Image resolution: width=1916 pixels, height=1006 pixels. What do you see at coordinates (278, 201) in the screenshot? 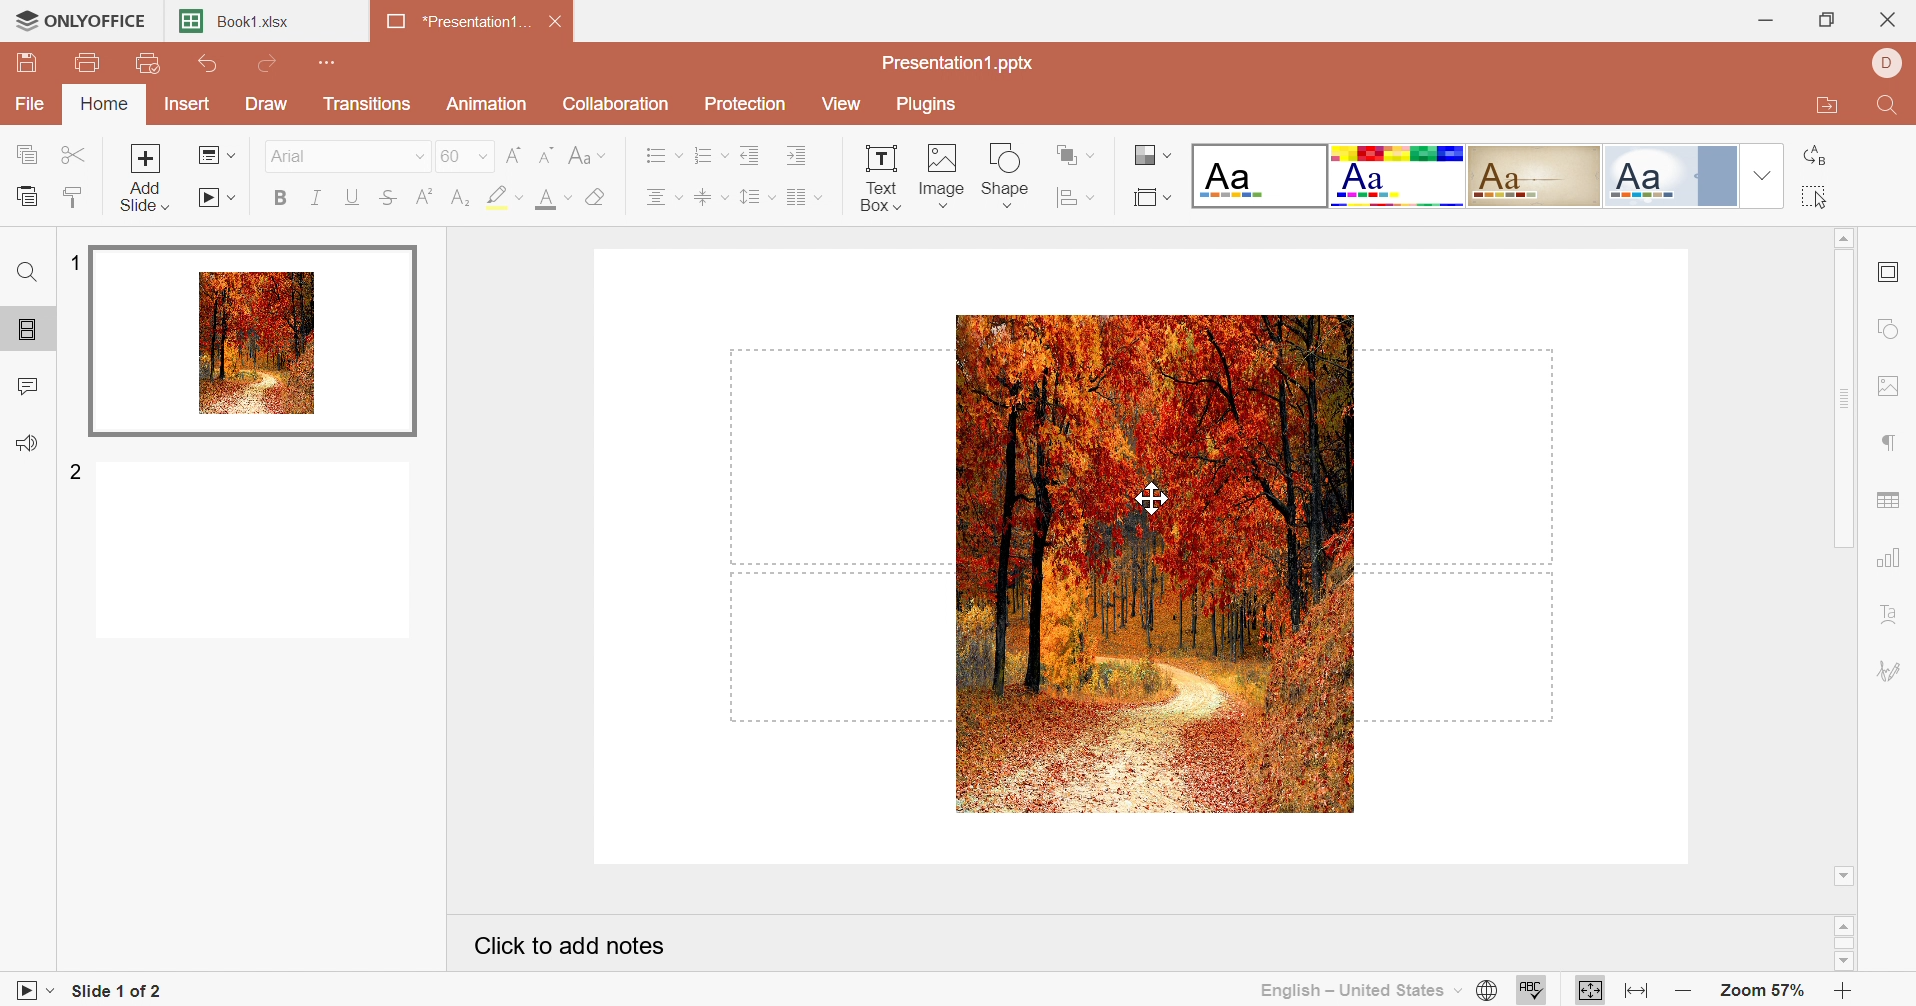
I see `Bold` at bounding box center [278, 201].